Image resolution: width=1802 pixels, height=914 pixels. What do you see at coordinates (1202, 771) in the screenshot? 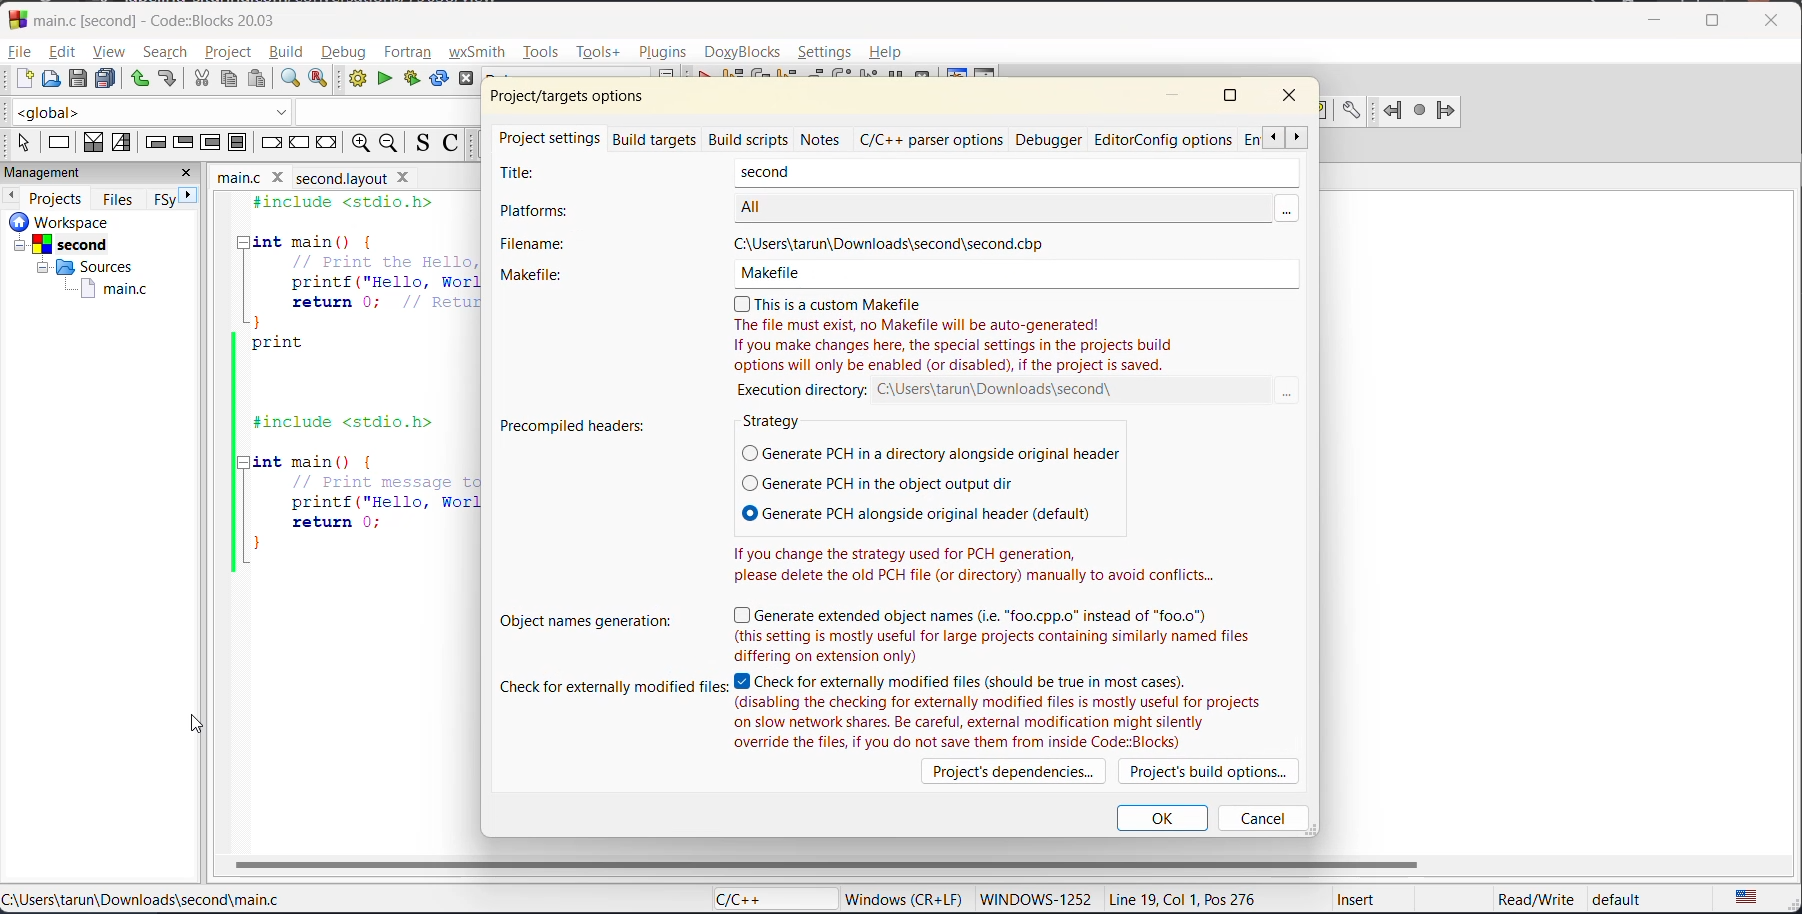
I see `project build options` at bounding box center [1202, 771].